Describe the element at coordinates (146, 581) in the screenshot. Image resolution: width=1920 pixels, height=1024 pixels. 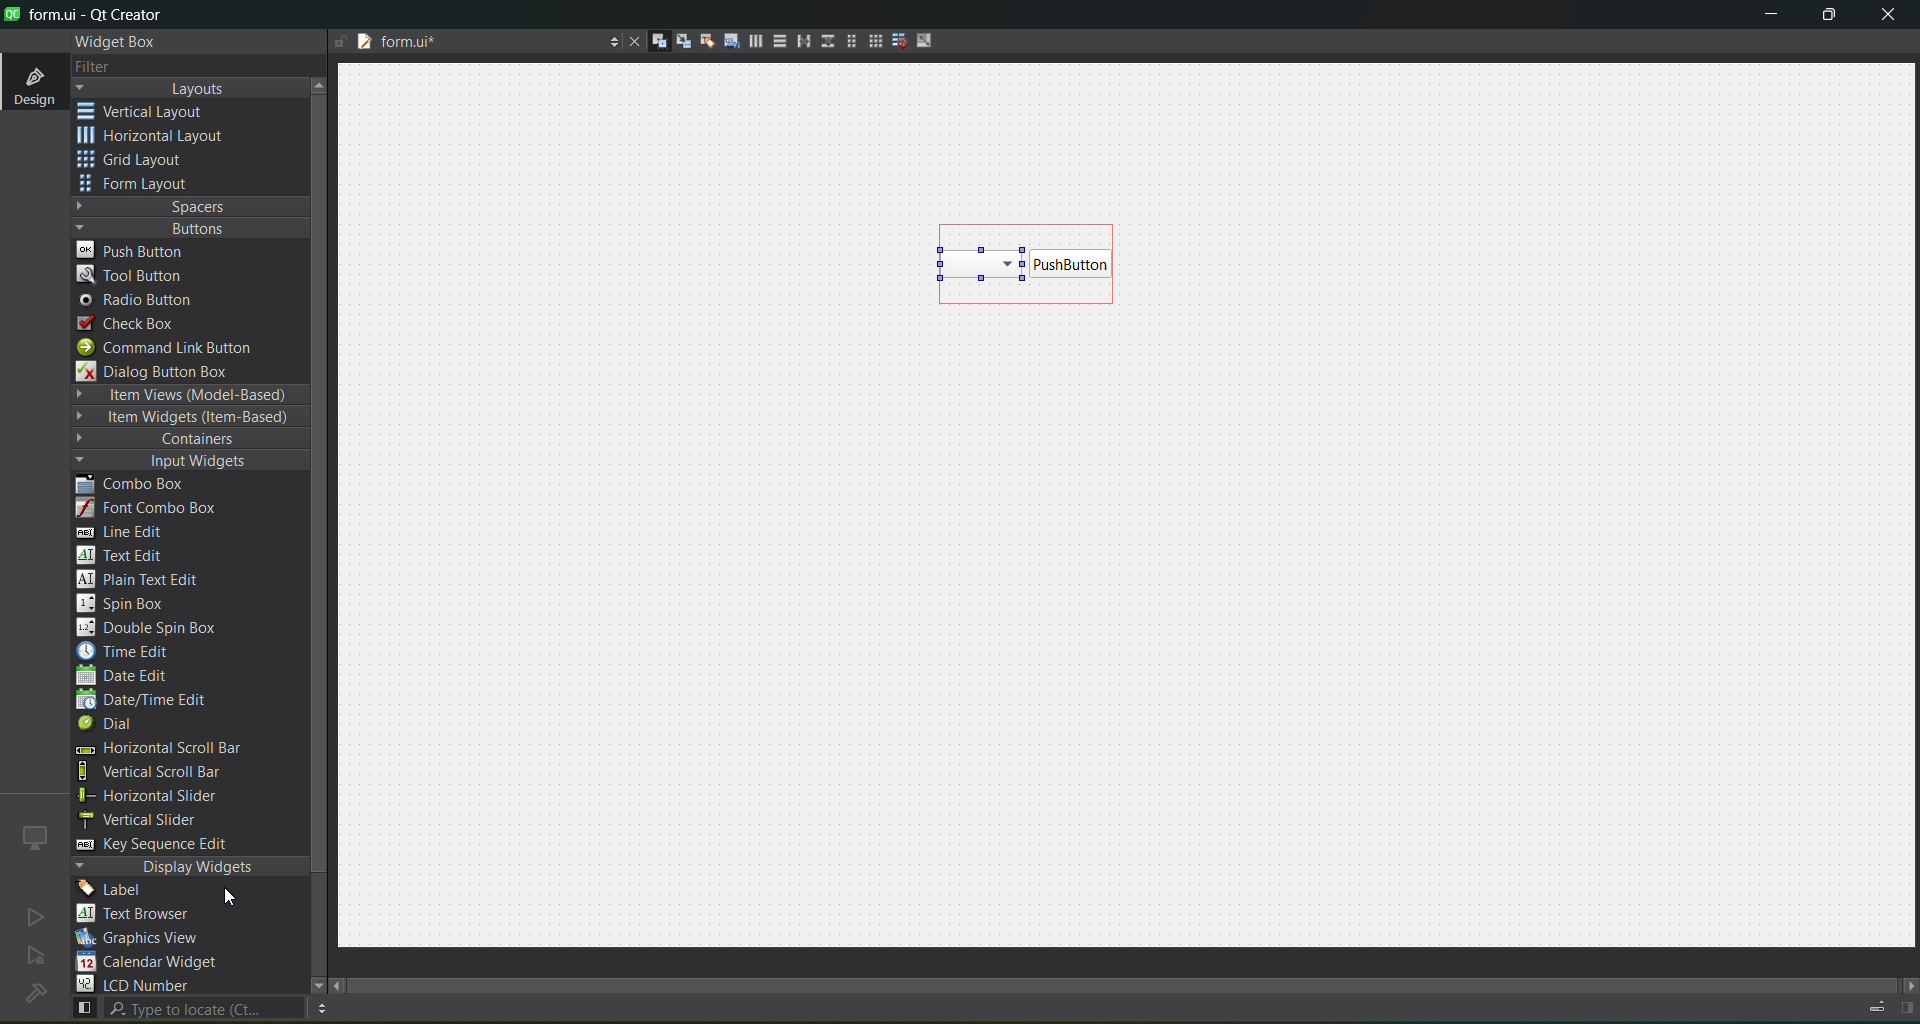
I see `plain text edit` at that location.